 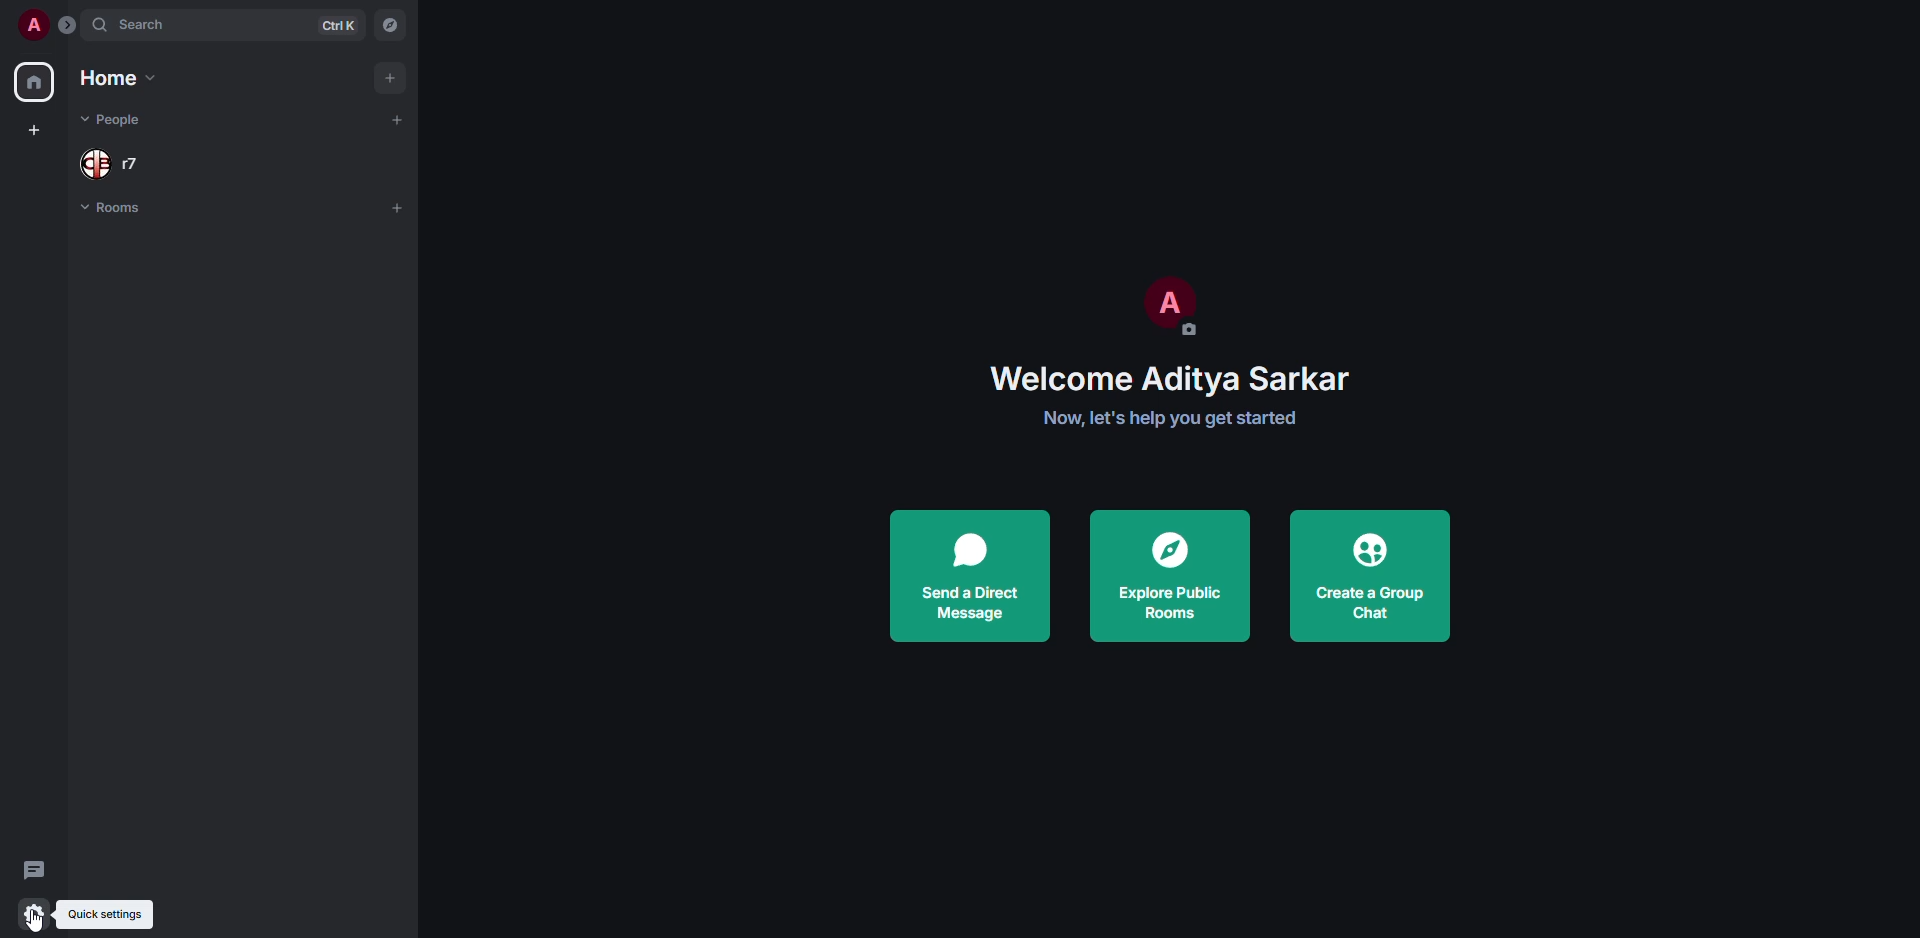 What do you see at coordinates (975, 570) in the screenshot?
I see `send direct message` at bounding box center [975, 570].